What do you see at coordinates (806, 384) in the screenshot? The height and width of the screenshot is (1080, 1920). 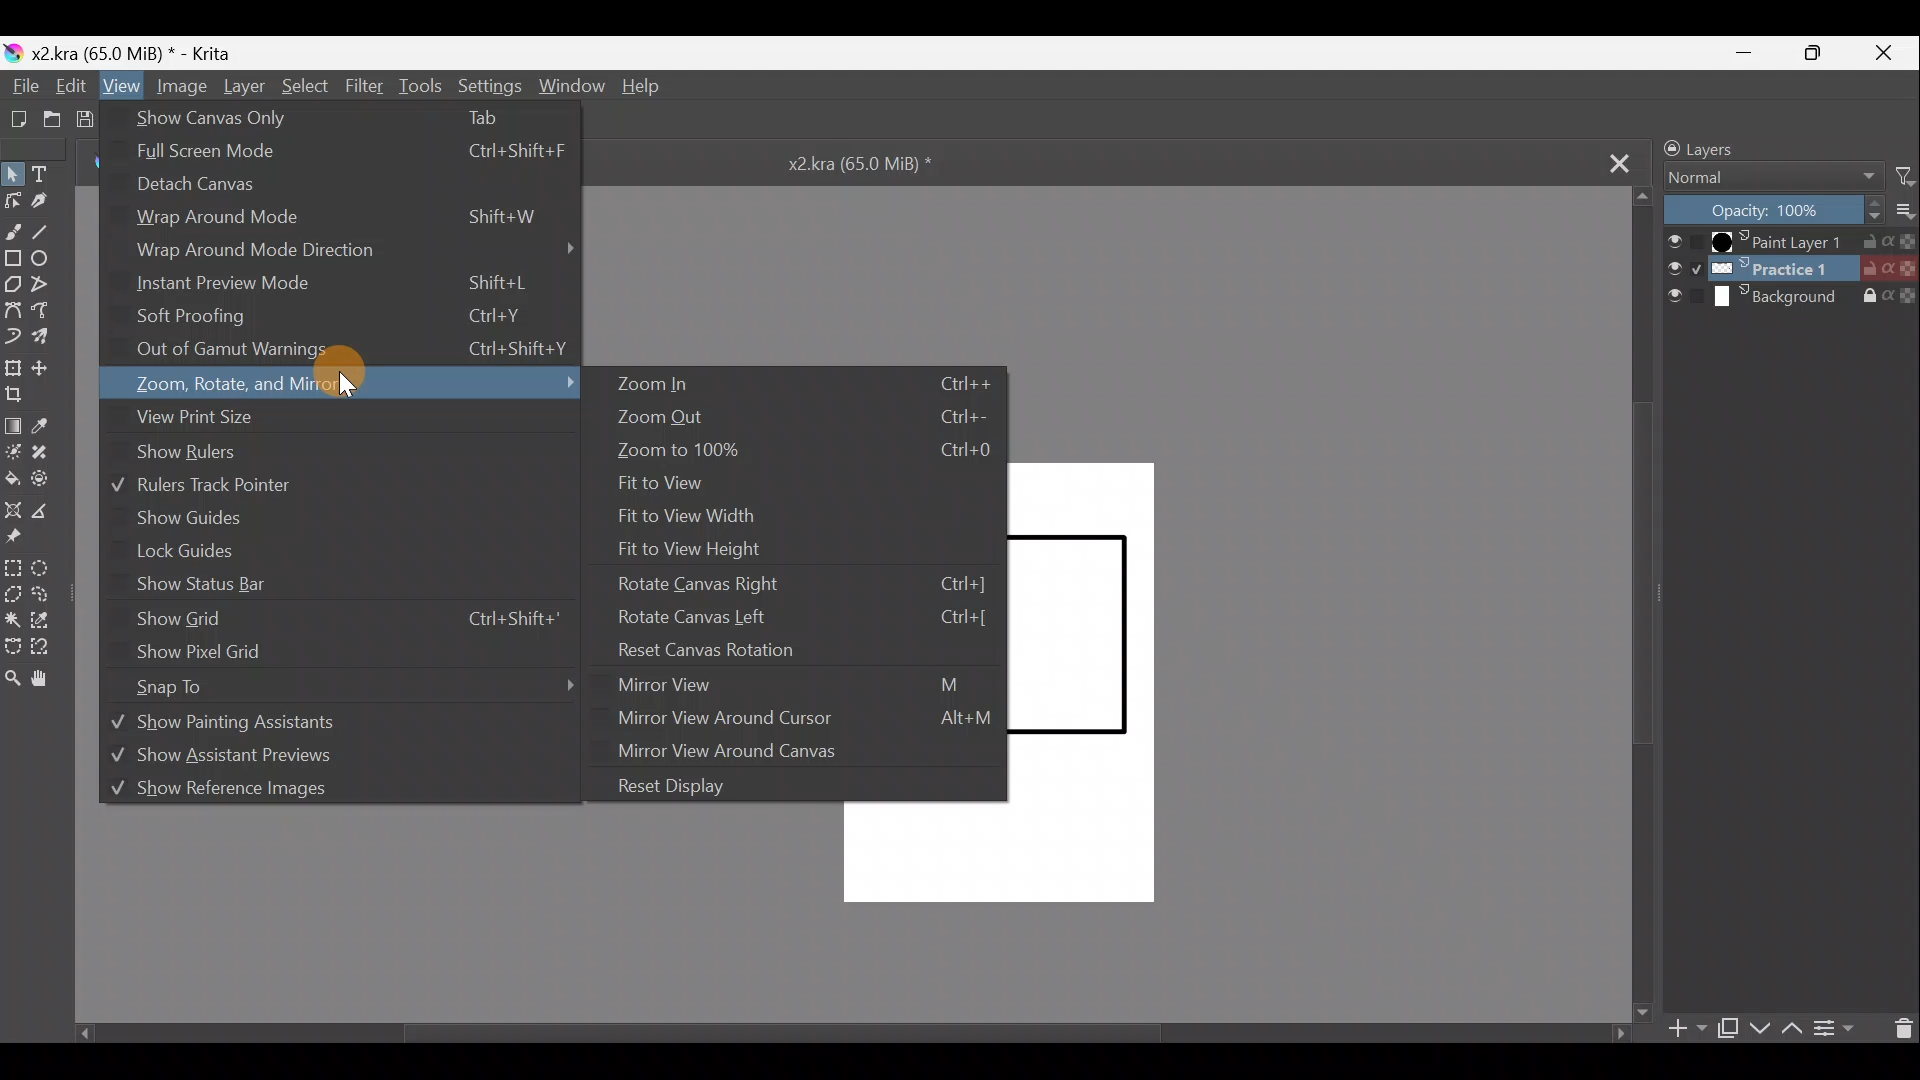 I see `Zoom In` at bounding box center [806, 384].